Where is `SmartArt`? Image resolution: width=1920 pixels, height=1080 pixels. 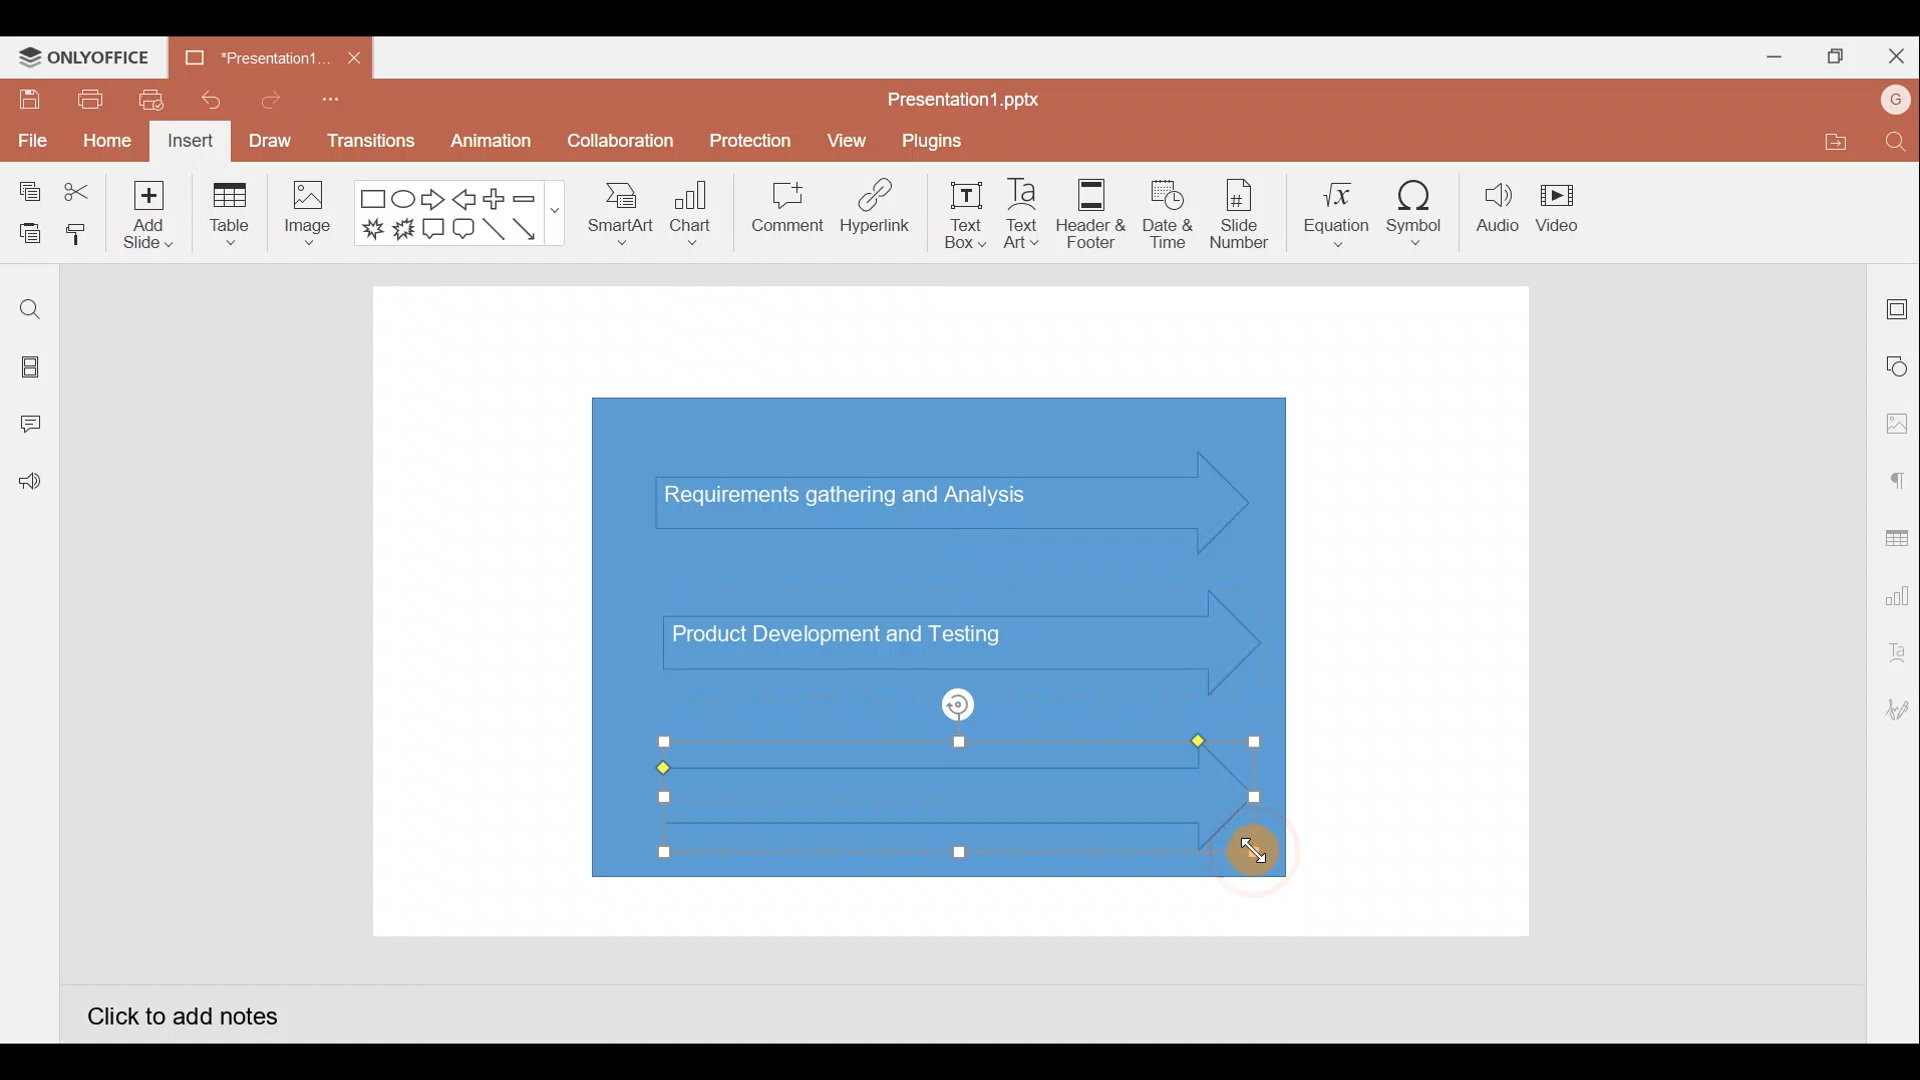
SmartArt is located at coordinates (619, 210).